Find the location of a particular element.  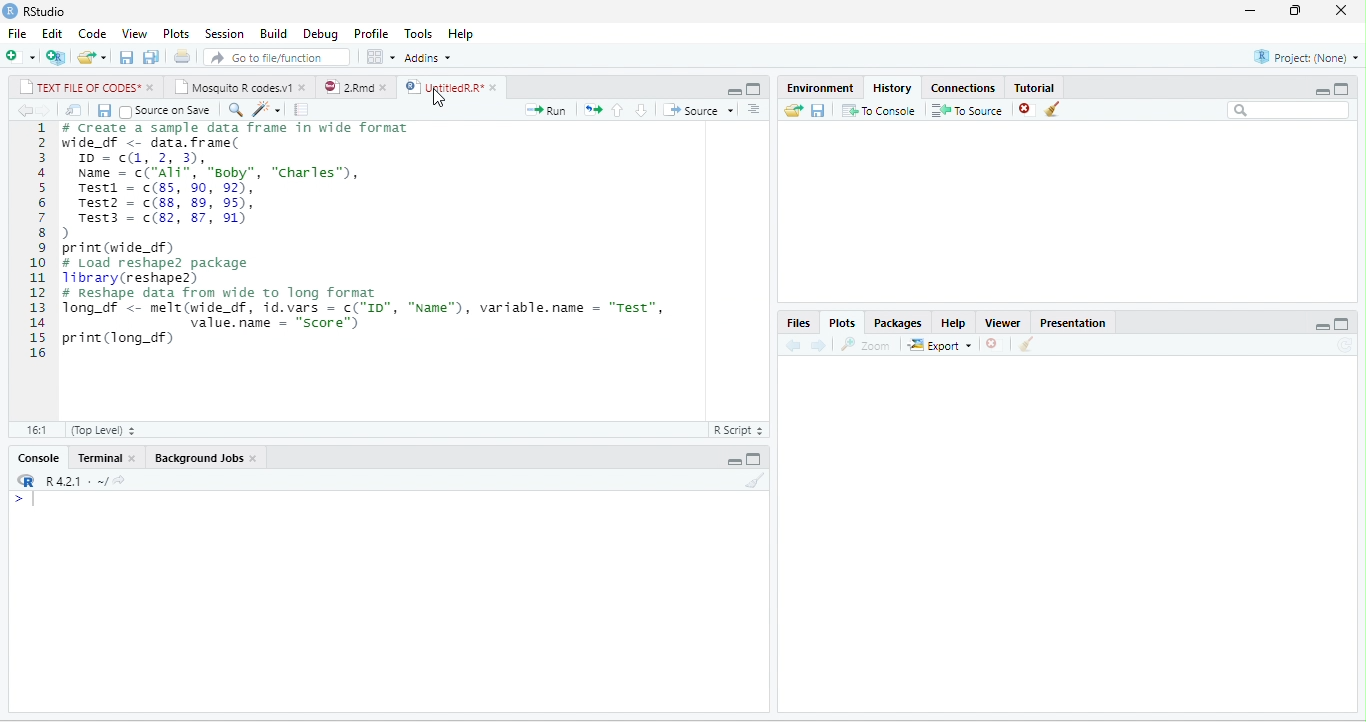

open in new window is located at coordinates (73, 110).